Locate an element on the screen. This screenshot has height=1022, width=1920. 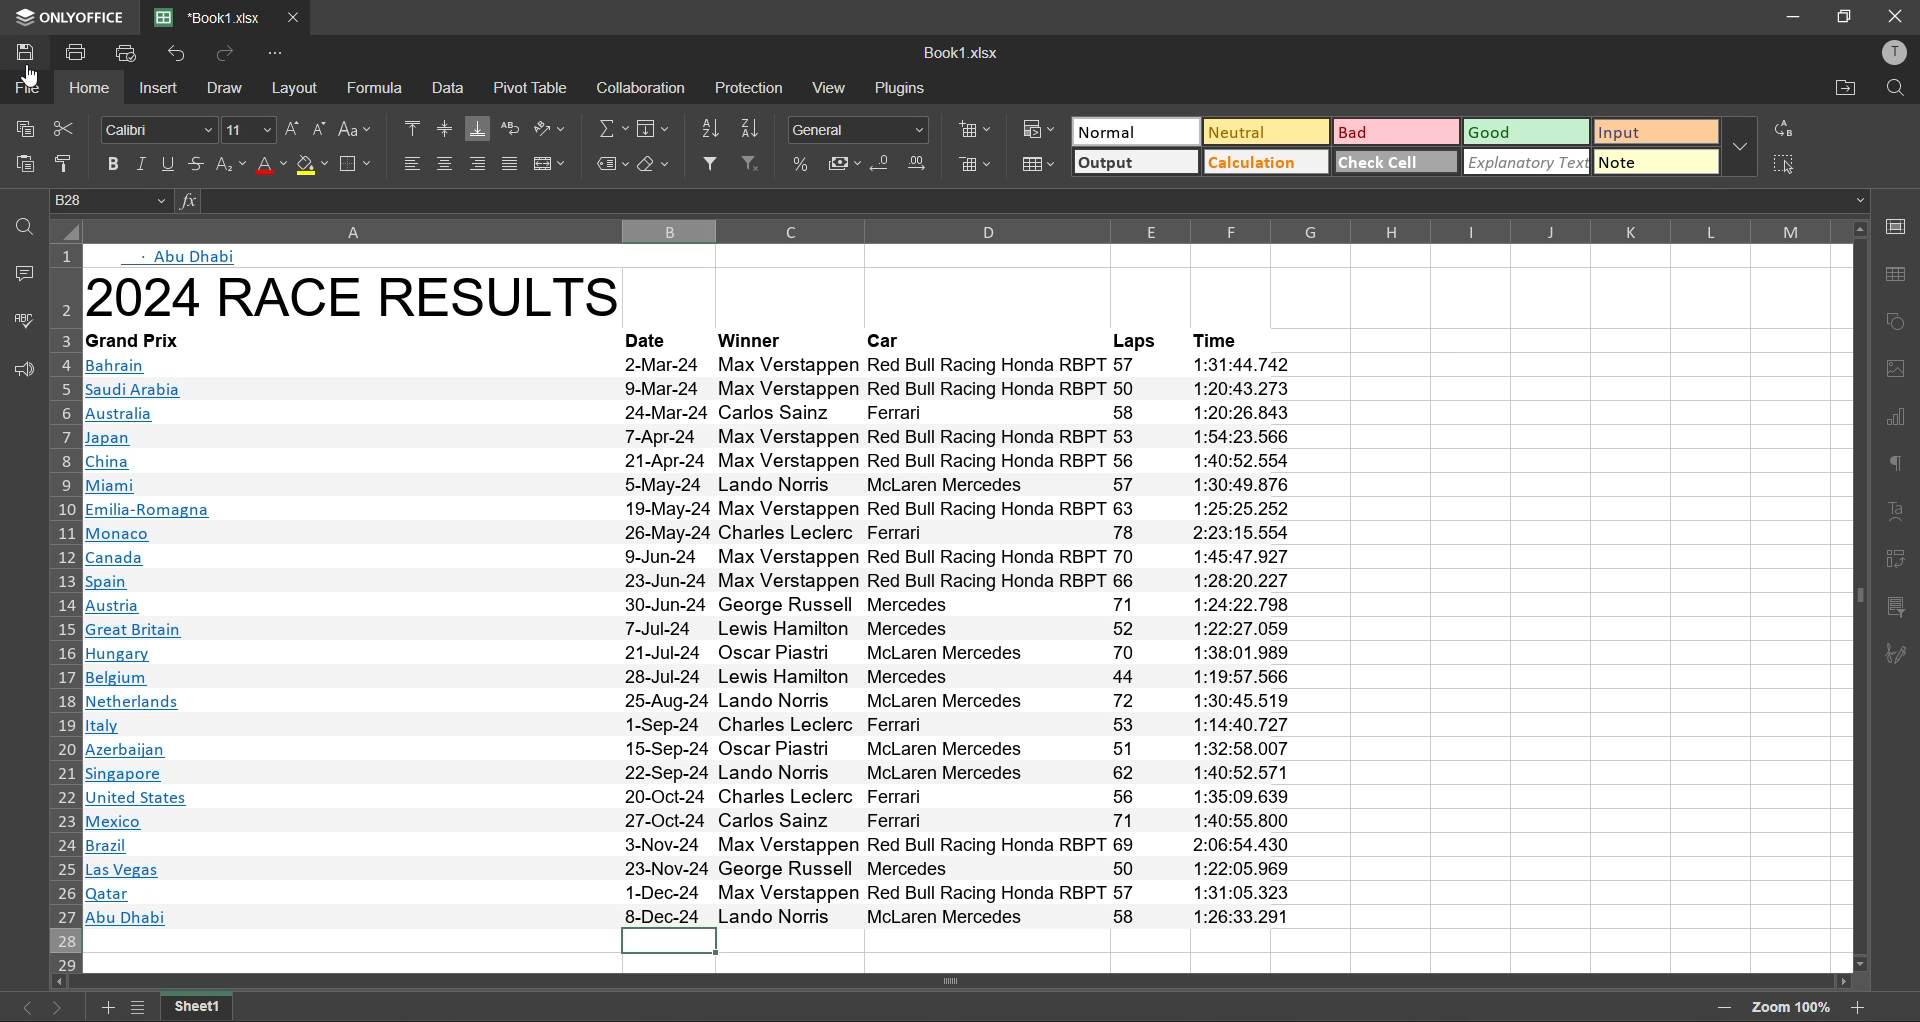
Las Vegas 23-Nov-24 George Russell Mercedes 50 1:22:05.969 is located at coordinates (695, 871).